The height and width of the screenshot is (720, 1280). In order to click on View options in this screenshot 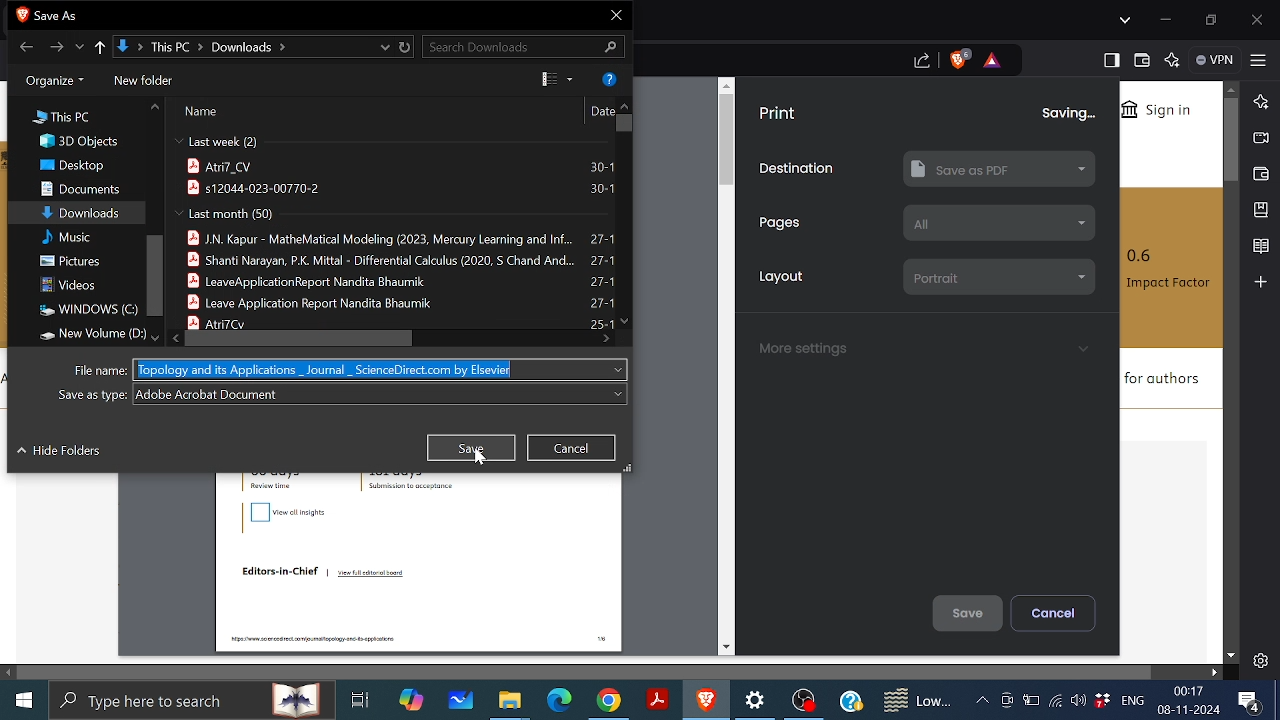, I will do `click(570, 79)`.